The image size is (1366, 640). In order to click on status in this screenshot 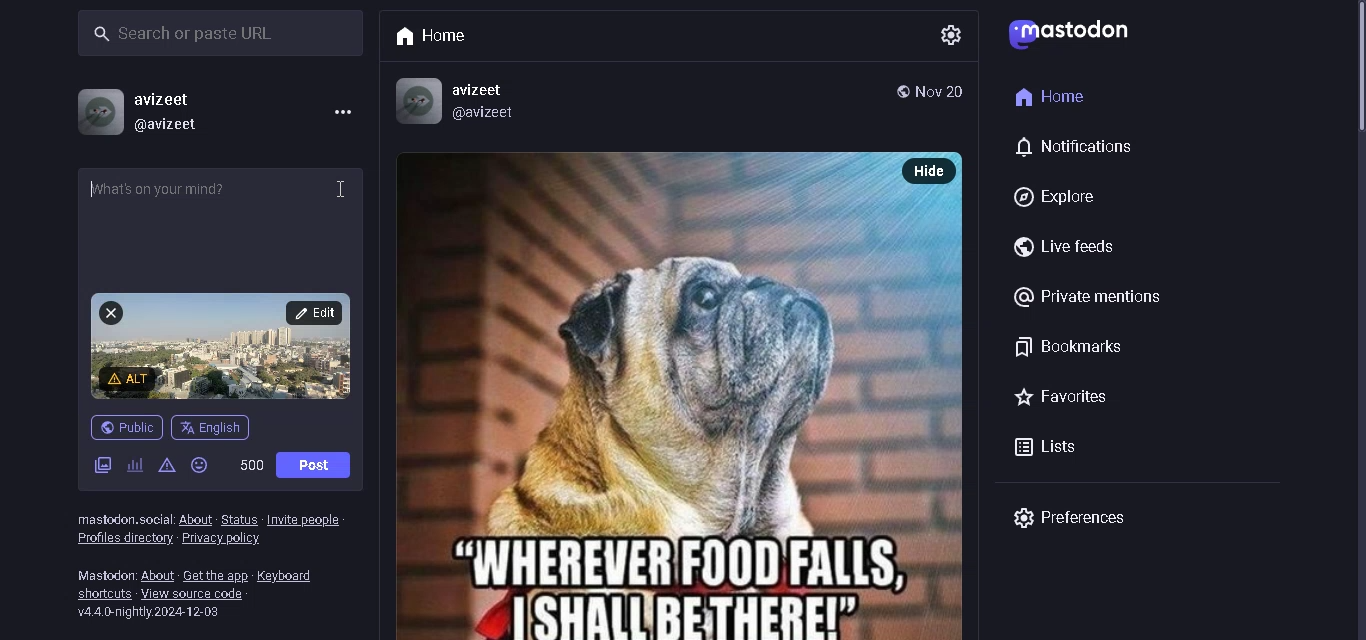, I will do `click(240, 519)`.